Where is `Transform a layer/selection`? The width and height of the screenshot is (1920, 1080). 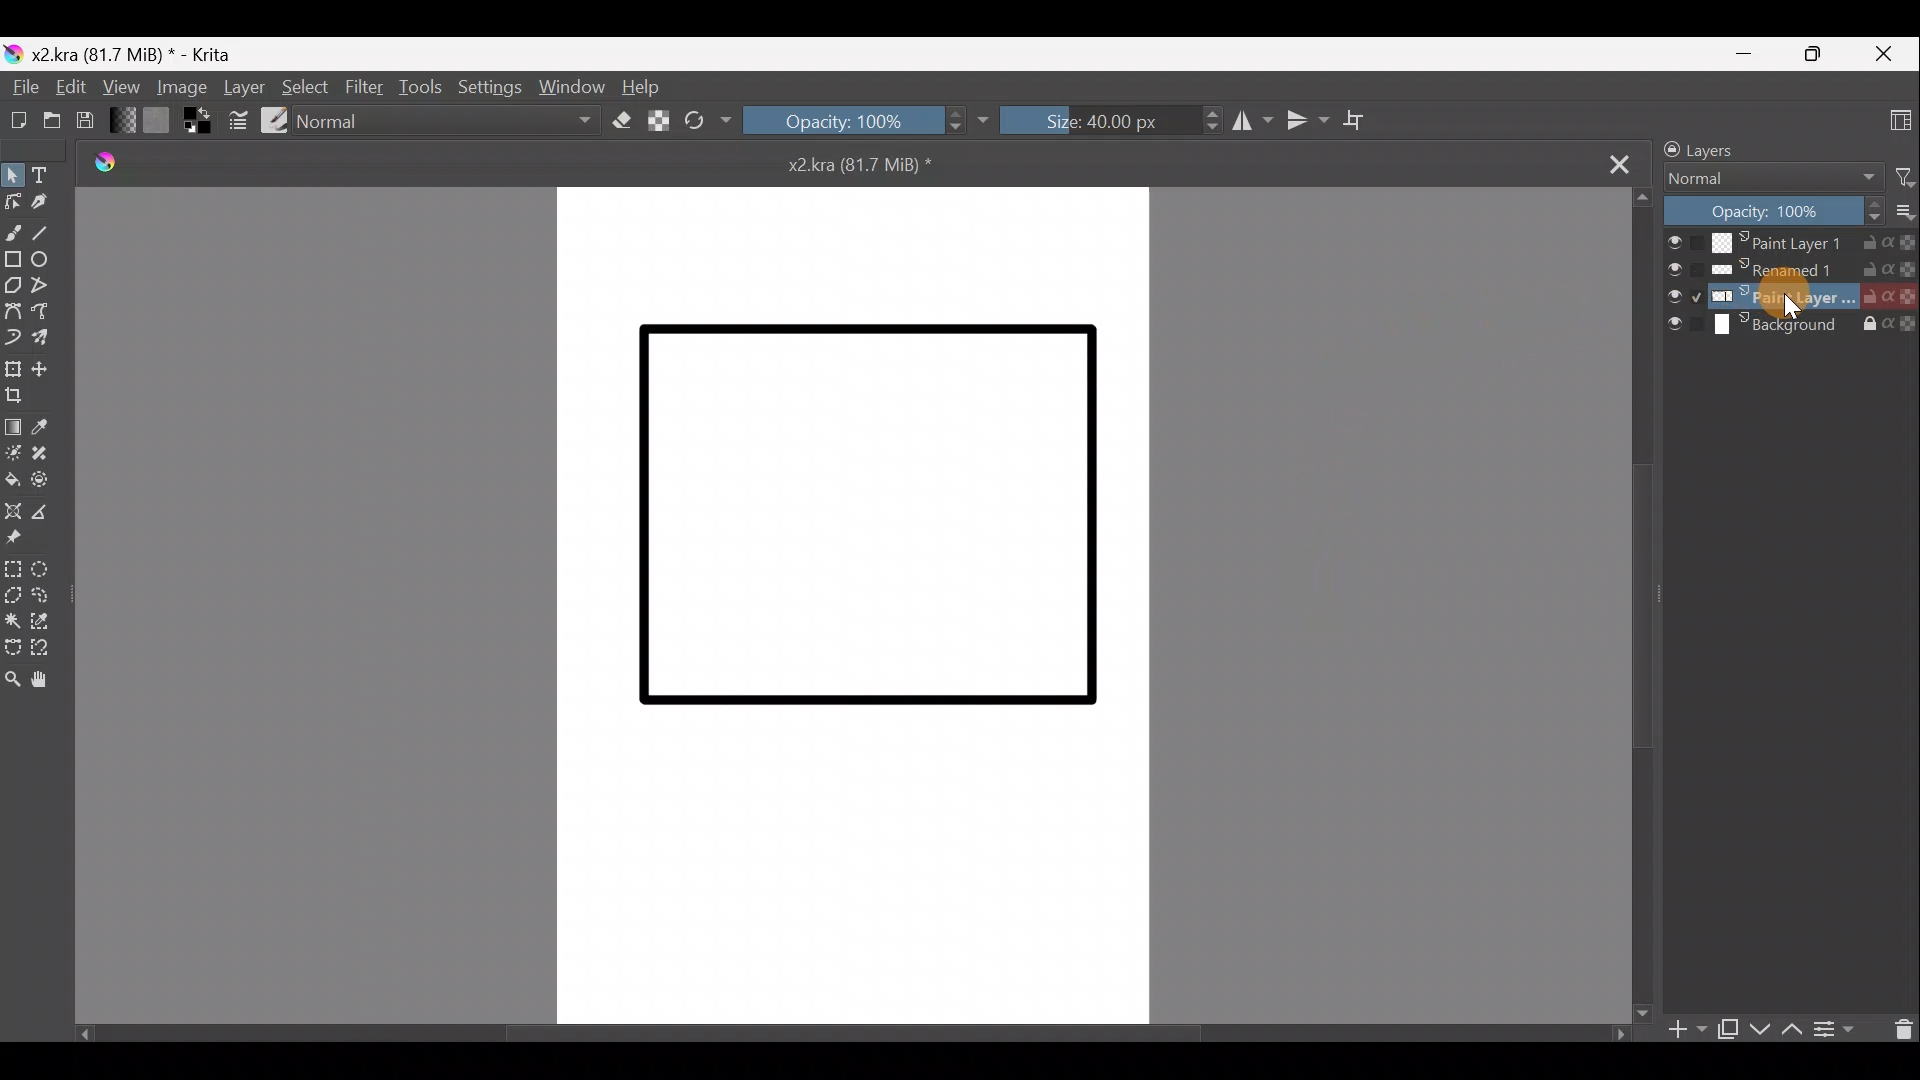 Transform a layer/selection is located at coordinates (13, 363).